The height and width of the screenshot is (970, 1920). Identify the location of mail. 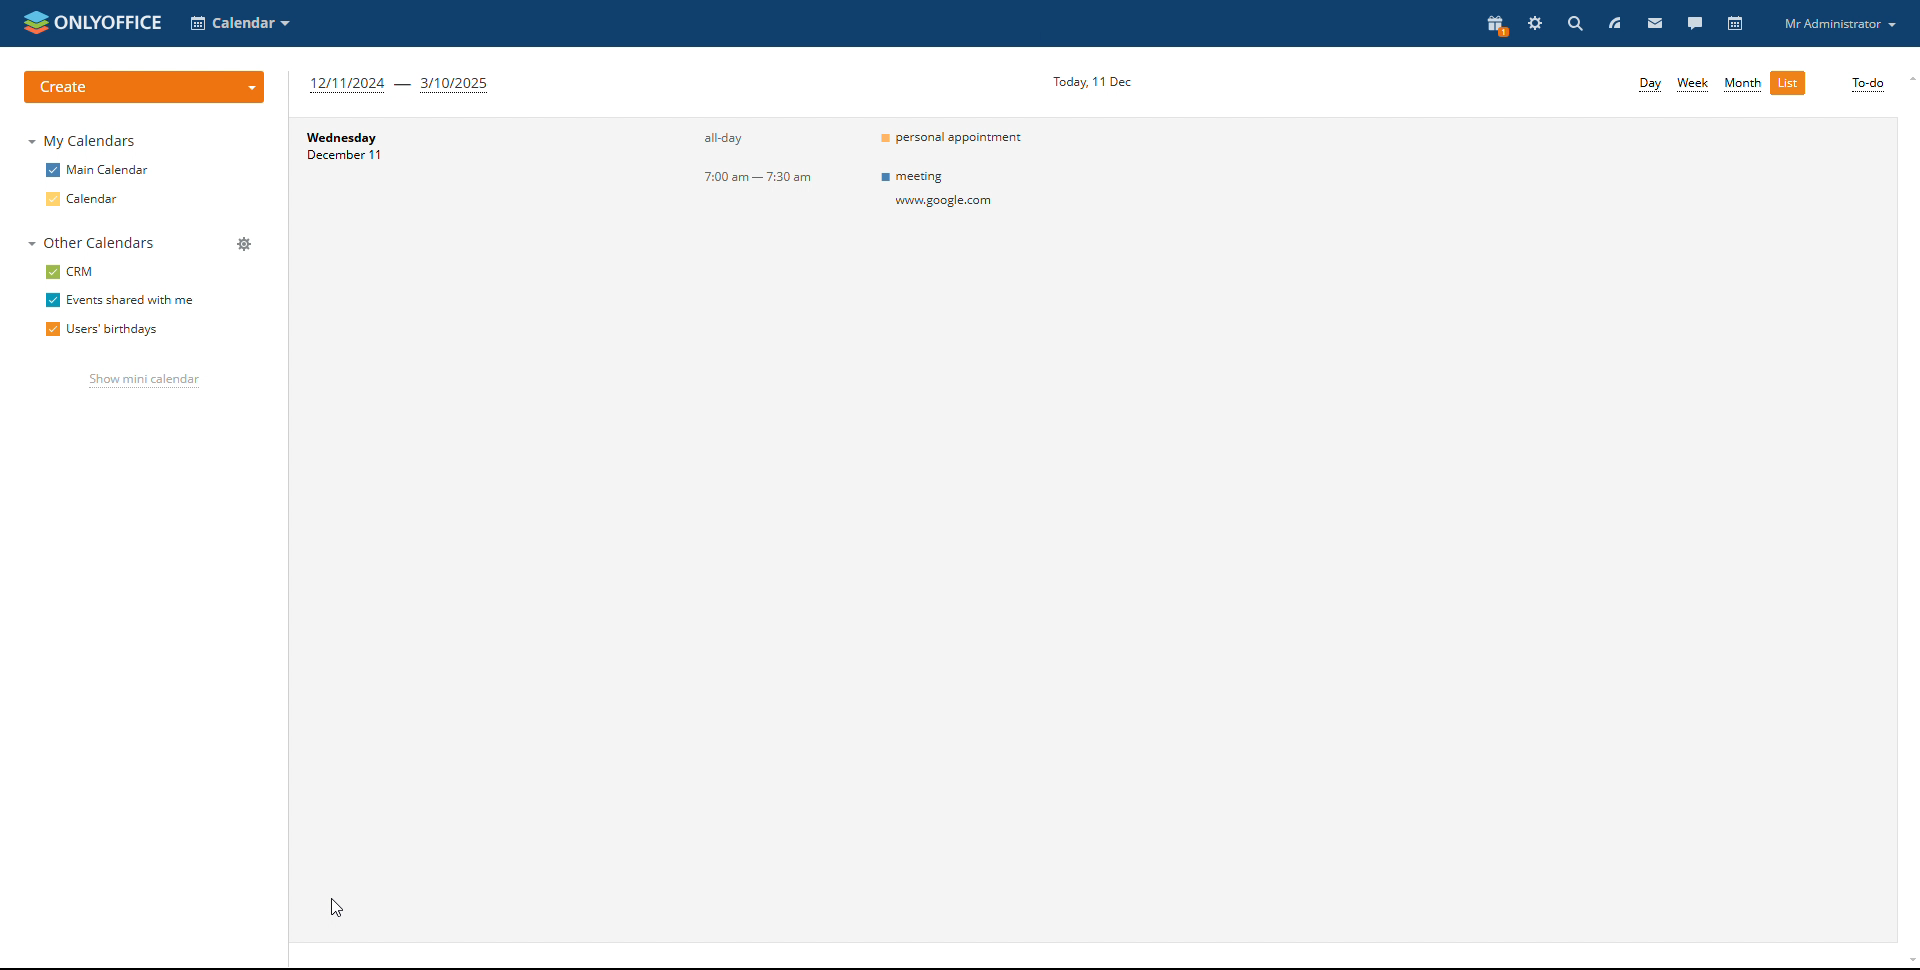
(1656, 22).